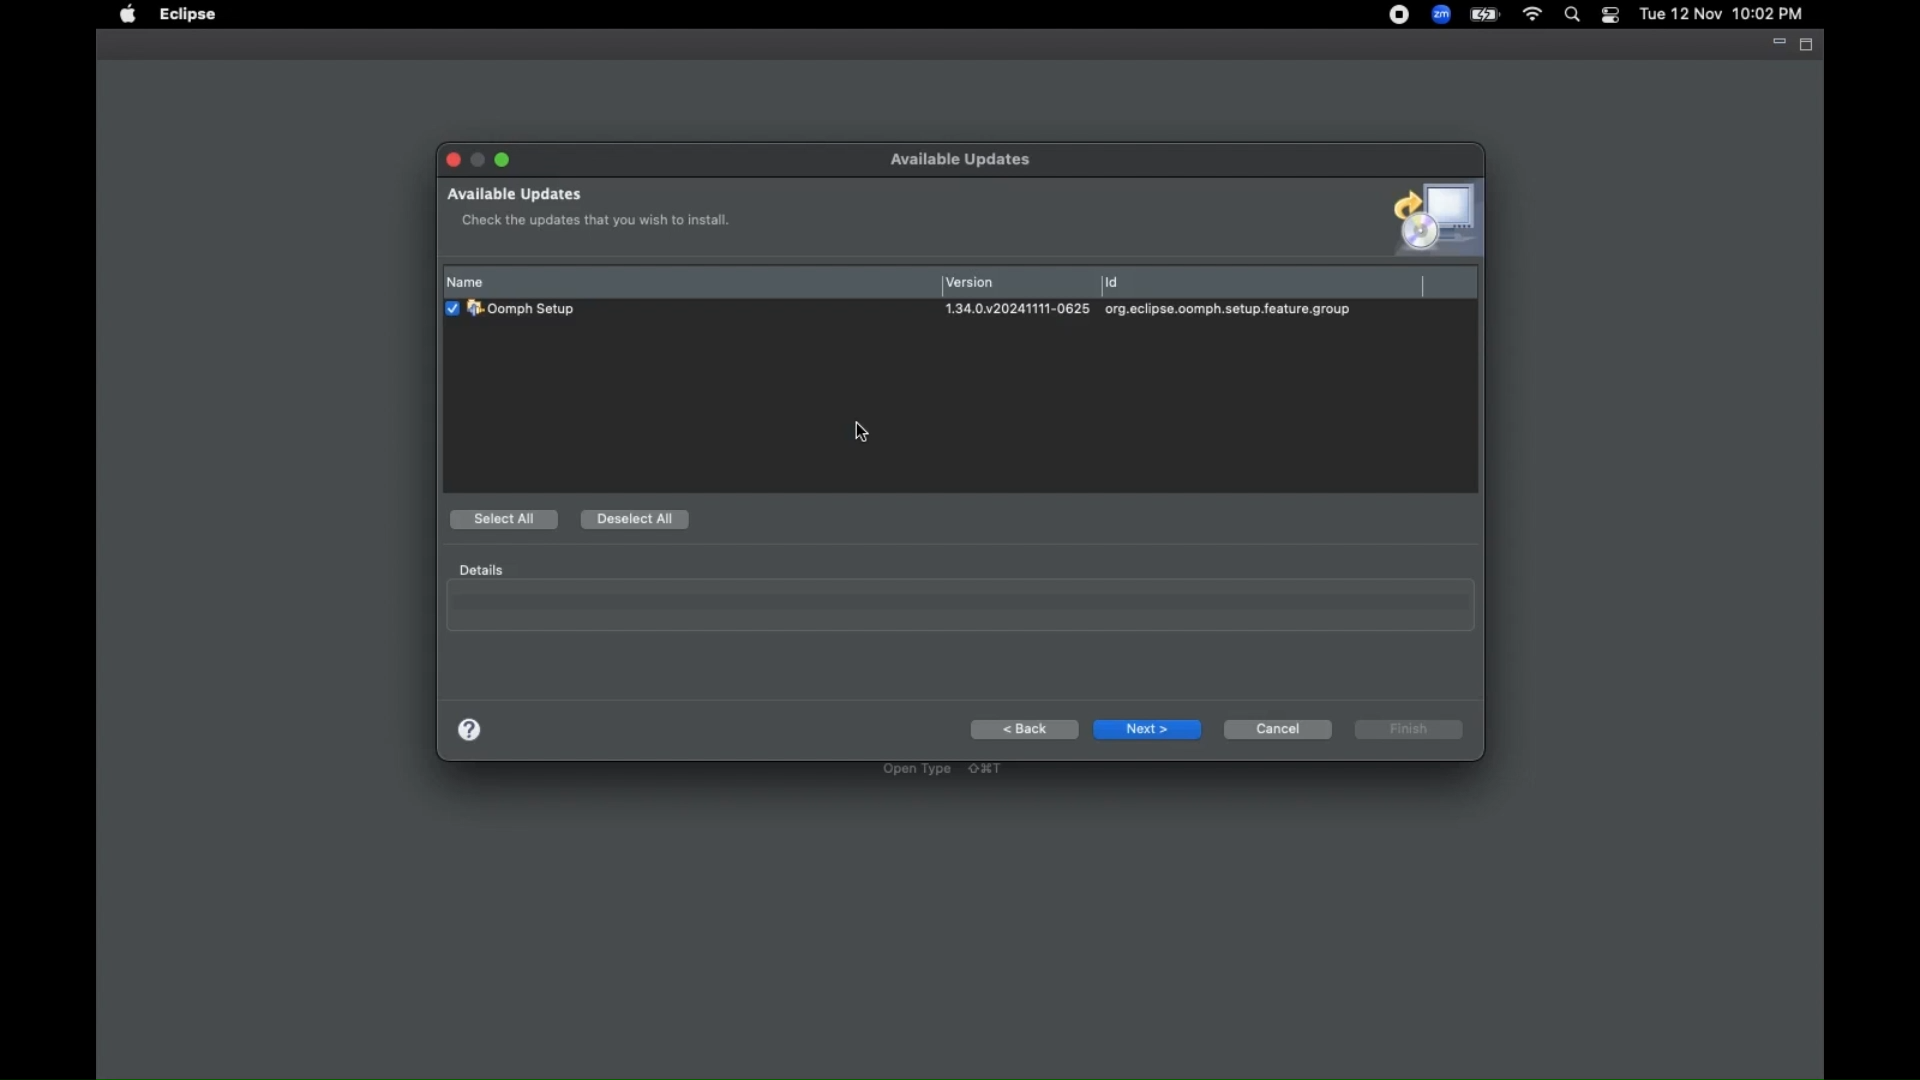  Describe the element at coordinates (1277, 728) in the screenshot. I see `Cancel` at that location.